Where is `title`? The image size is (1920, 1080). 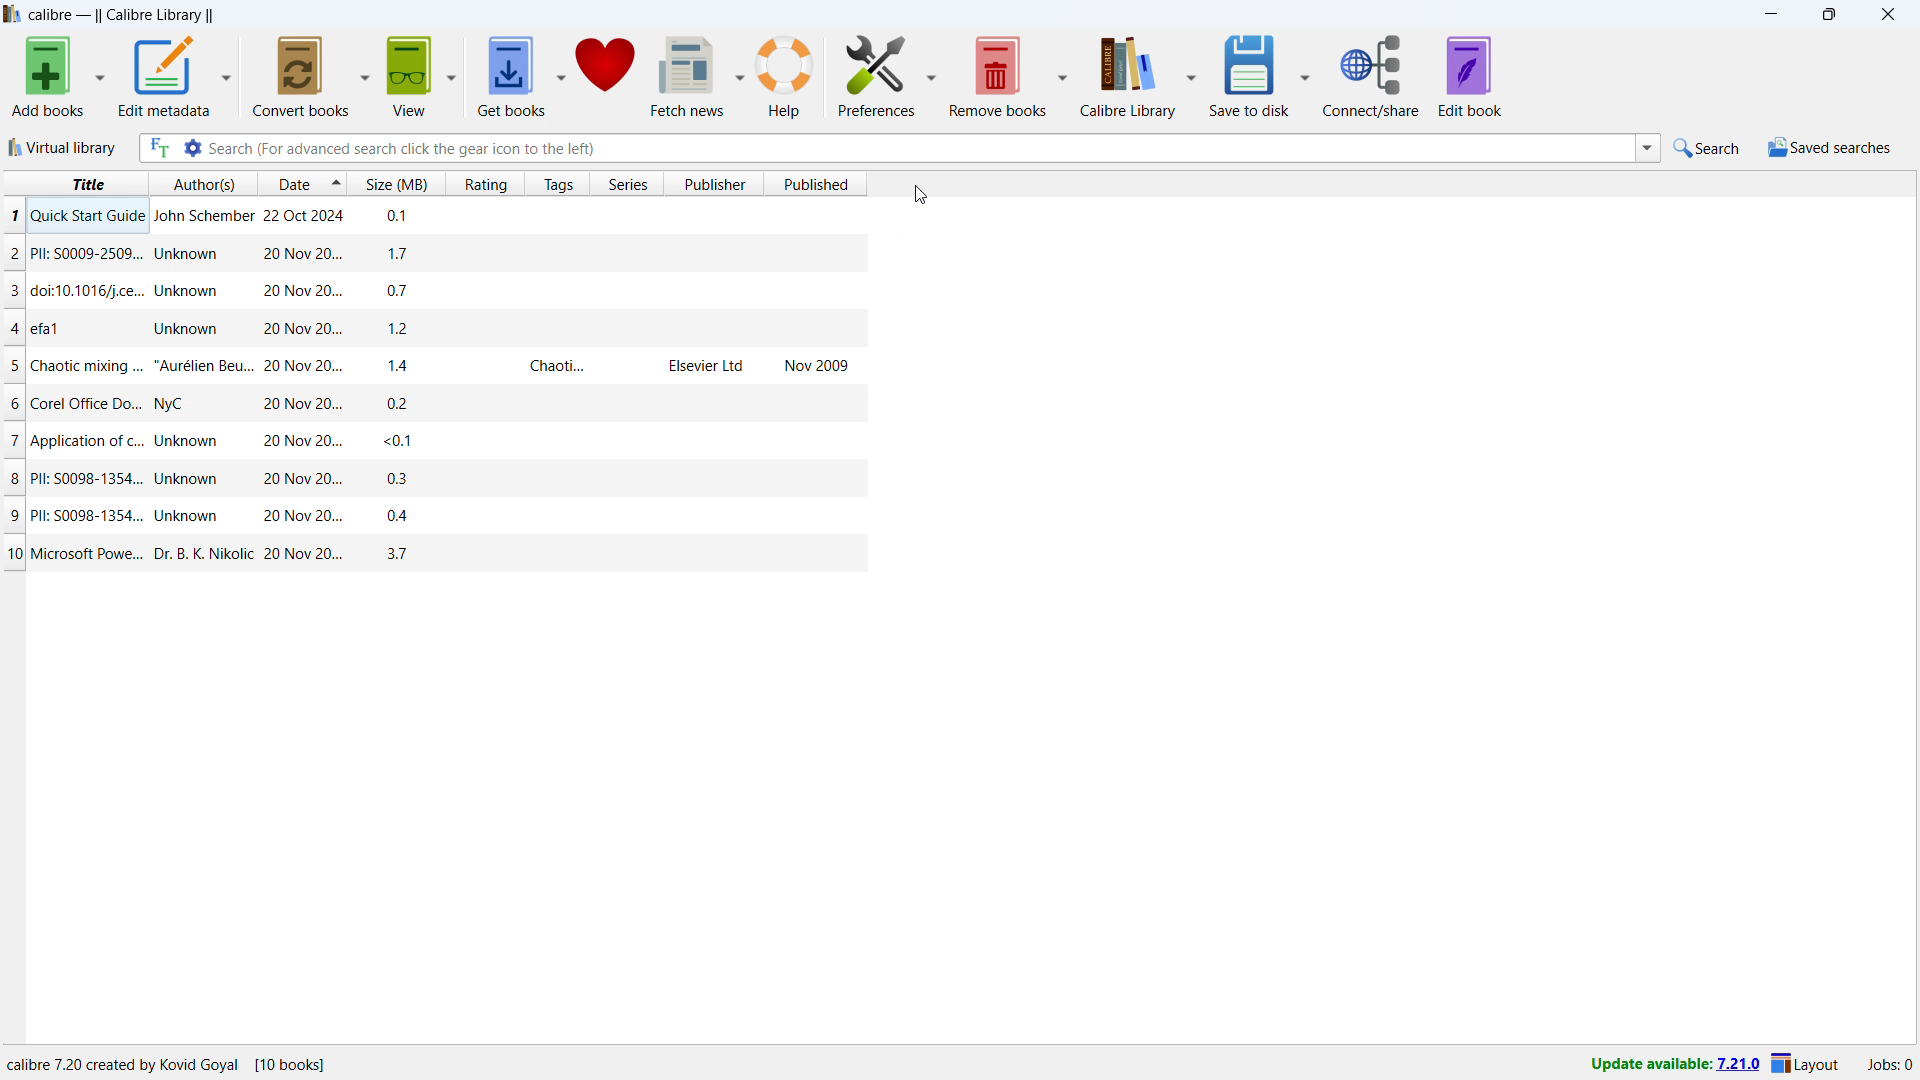
title is located at coordinates (121, 15).